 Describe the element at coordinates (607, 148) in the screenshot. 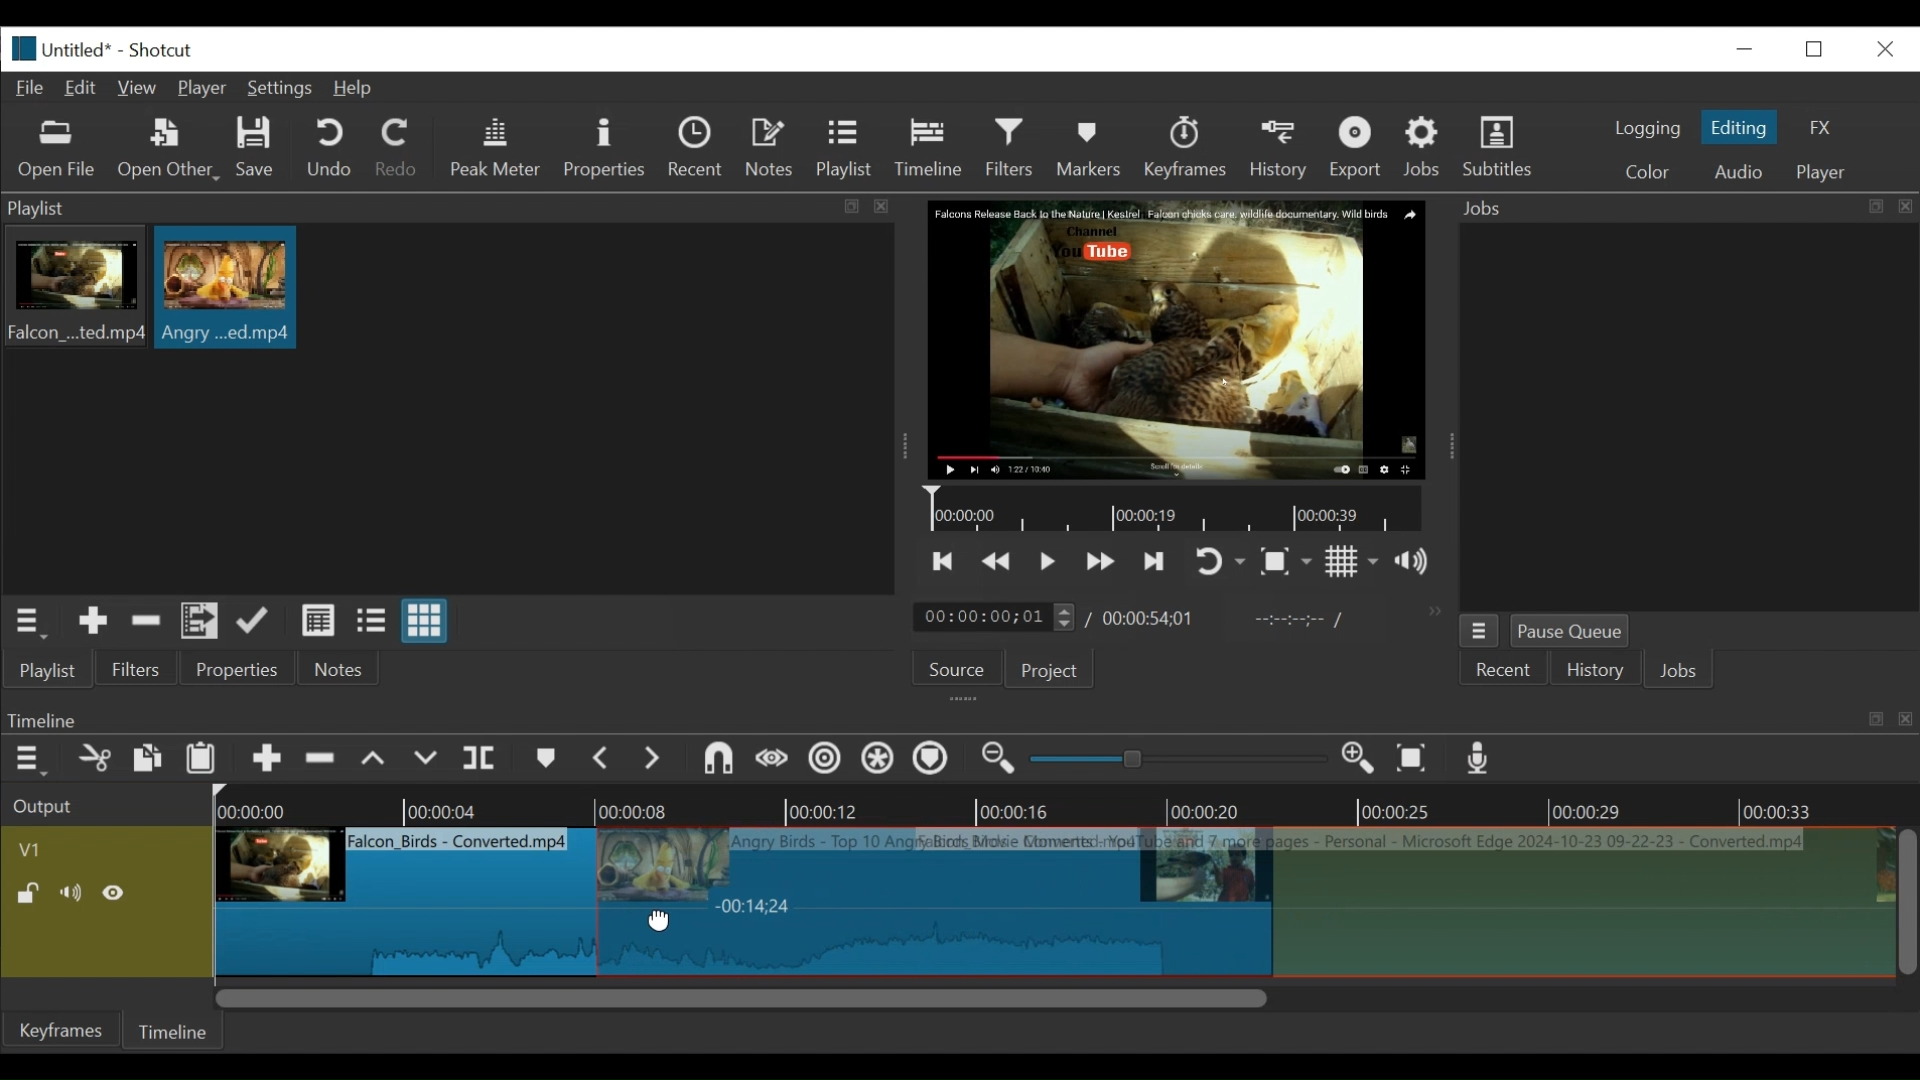

I see `Properties` at that location.